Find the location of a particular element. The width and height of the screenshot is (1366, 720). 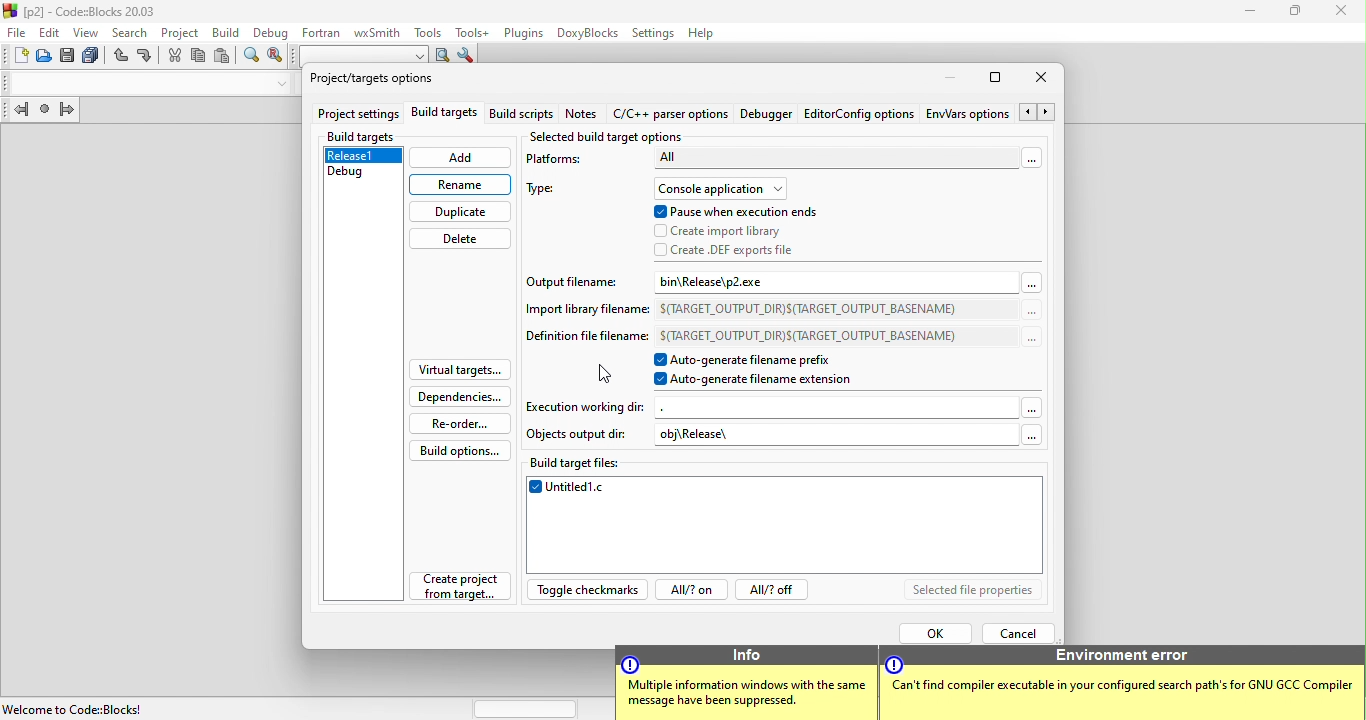

re is located at coordinates (275, 57).